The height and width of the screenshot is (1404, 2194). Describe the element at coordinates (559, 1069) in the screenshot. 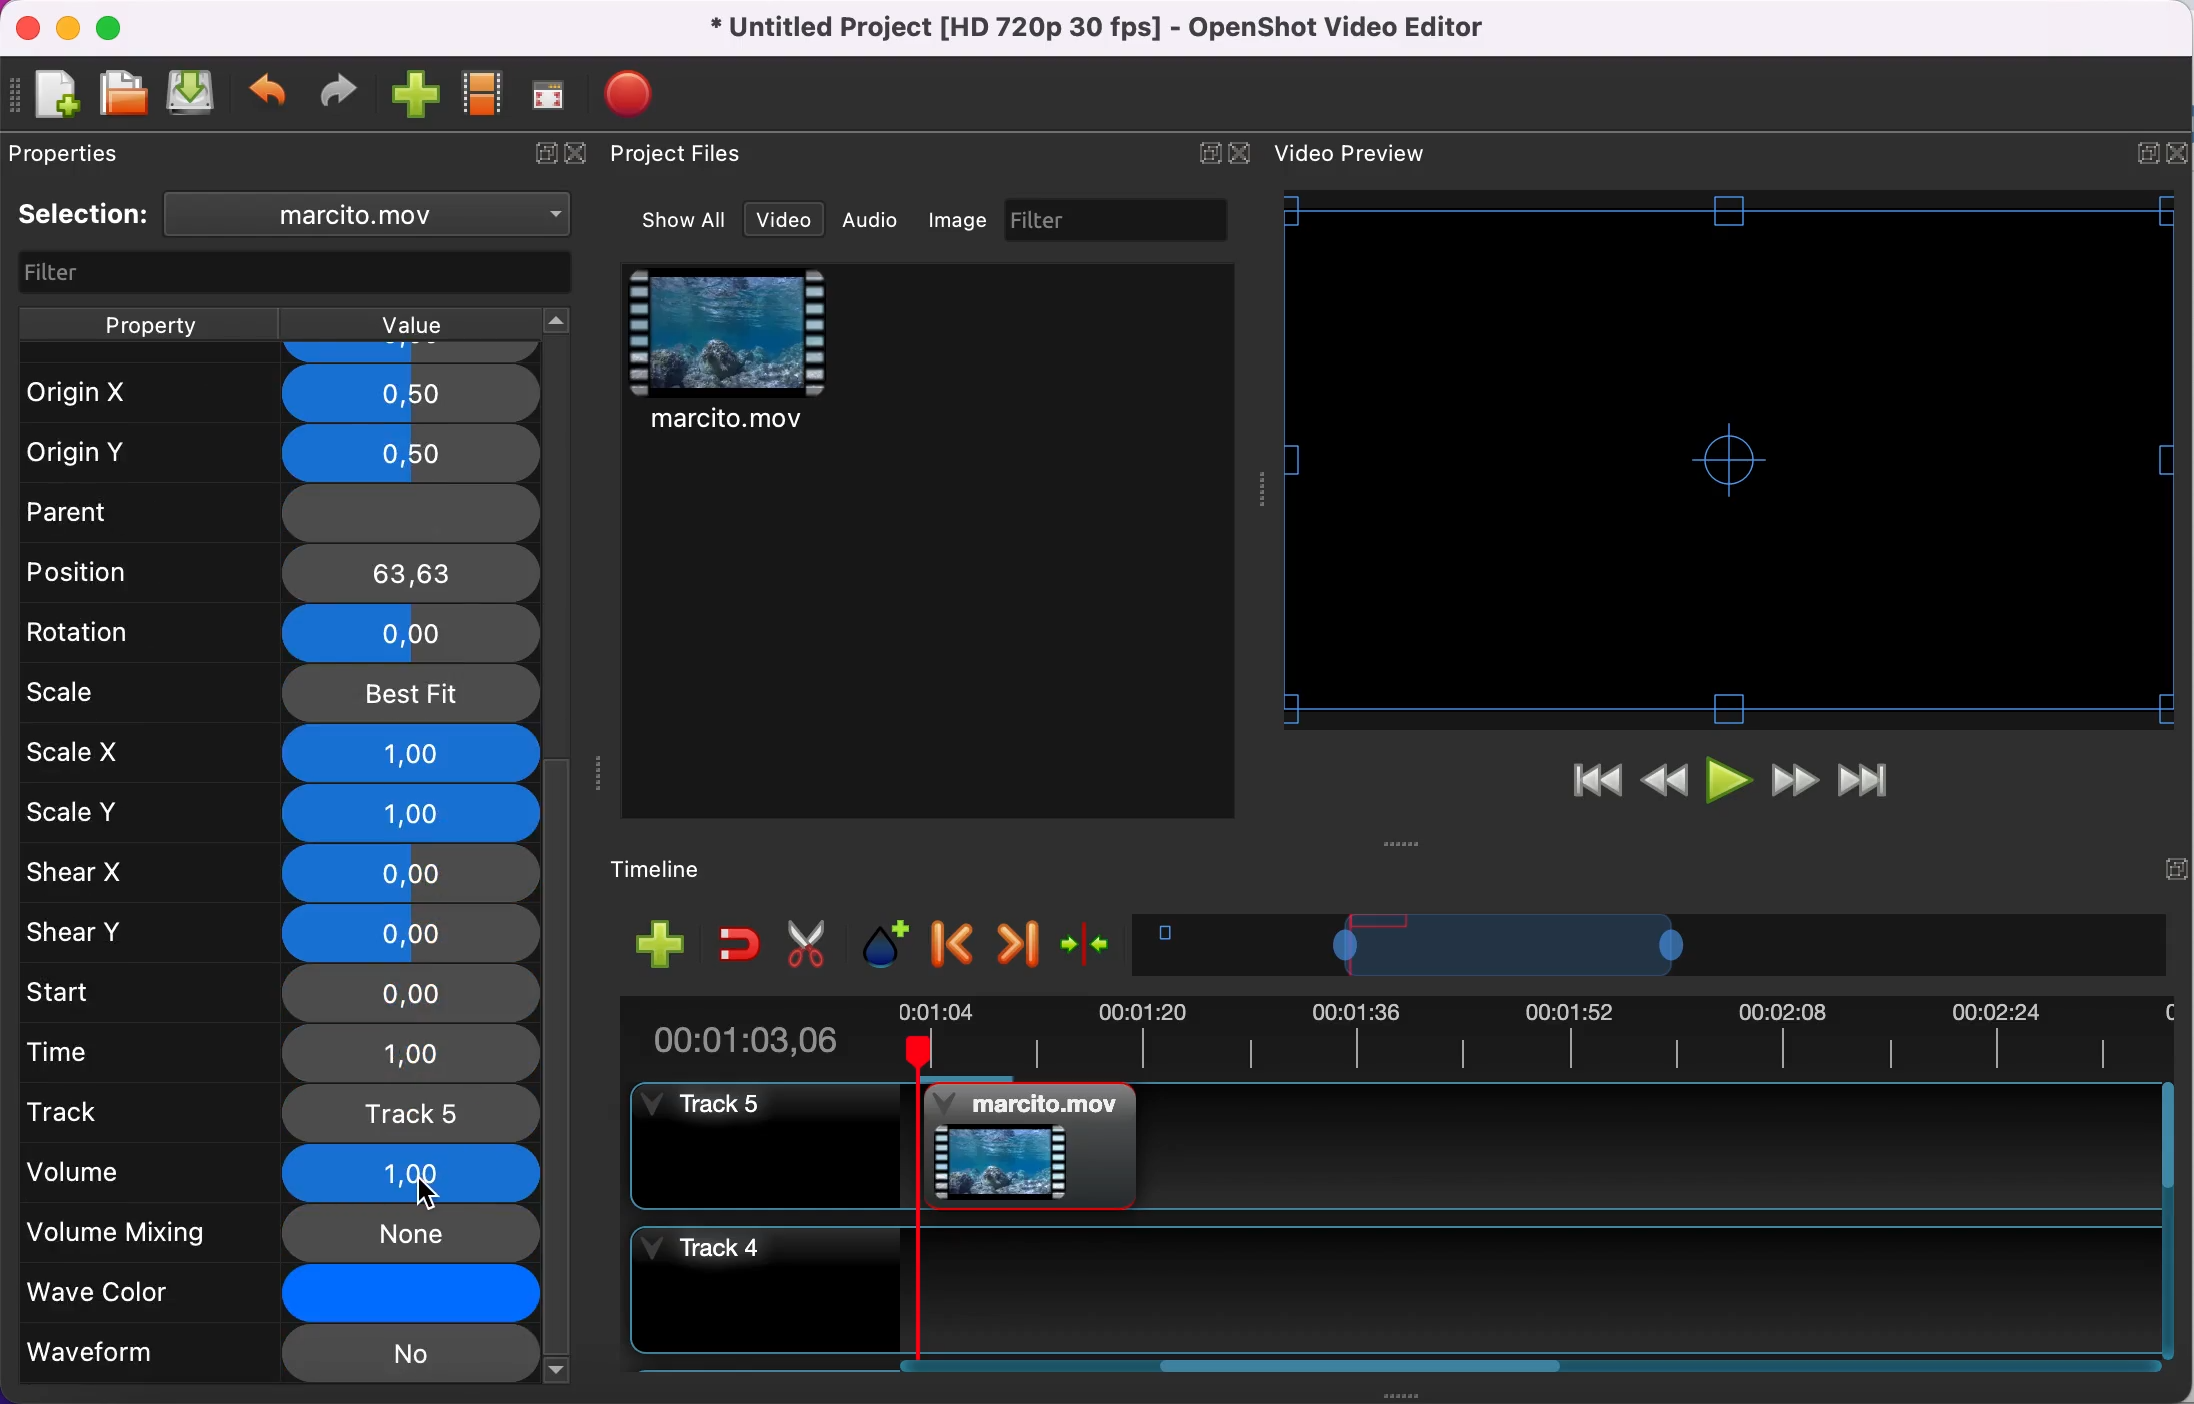

I see `vertical scroll bar` at that location.